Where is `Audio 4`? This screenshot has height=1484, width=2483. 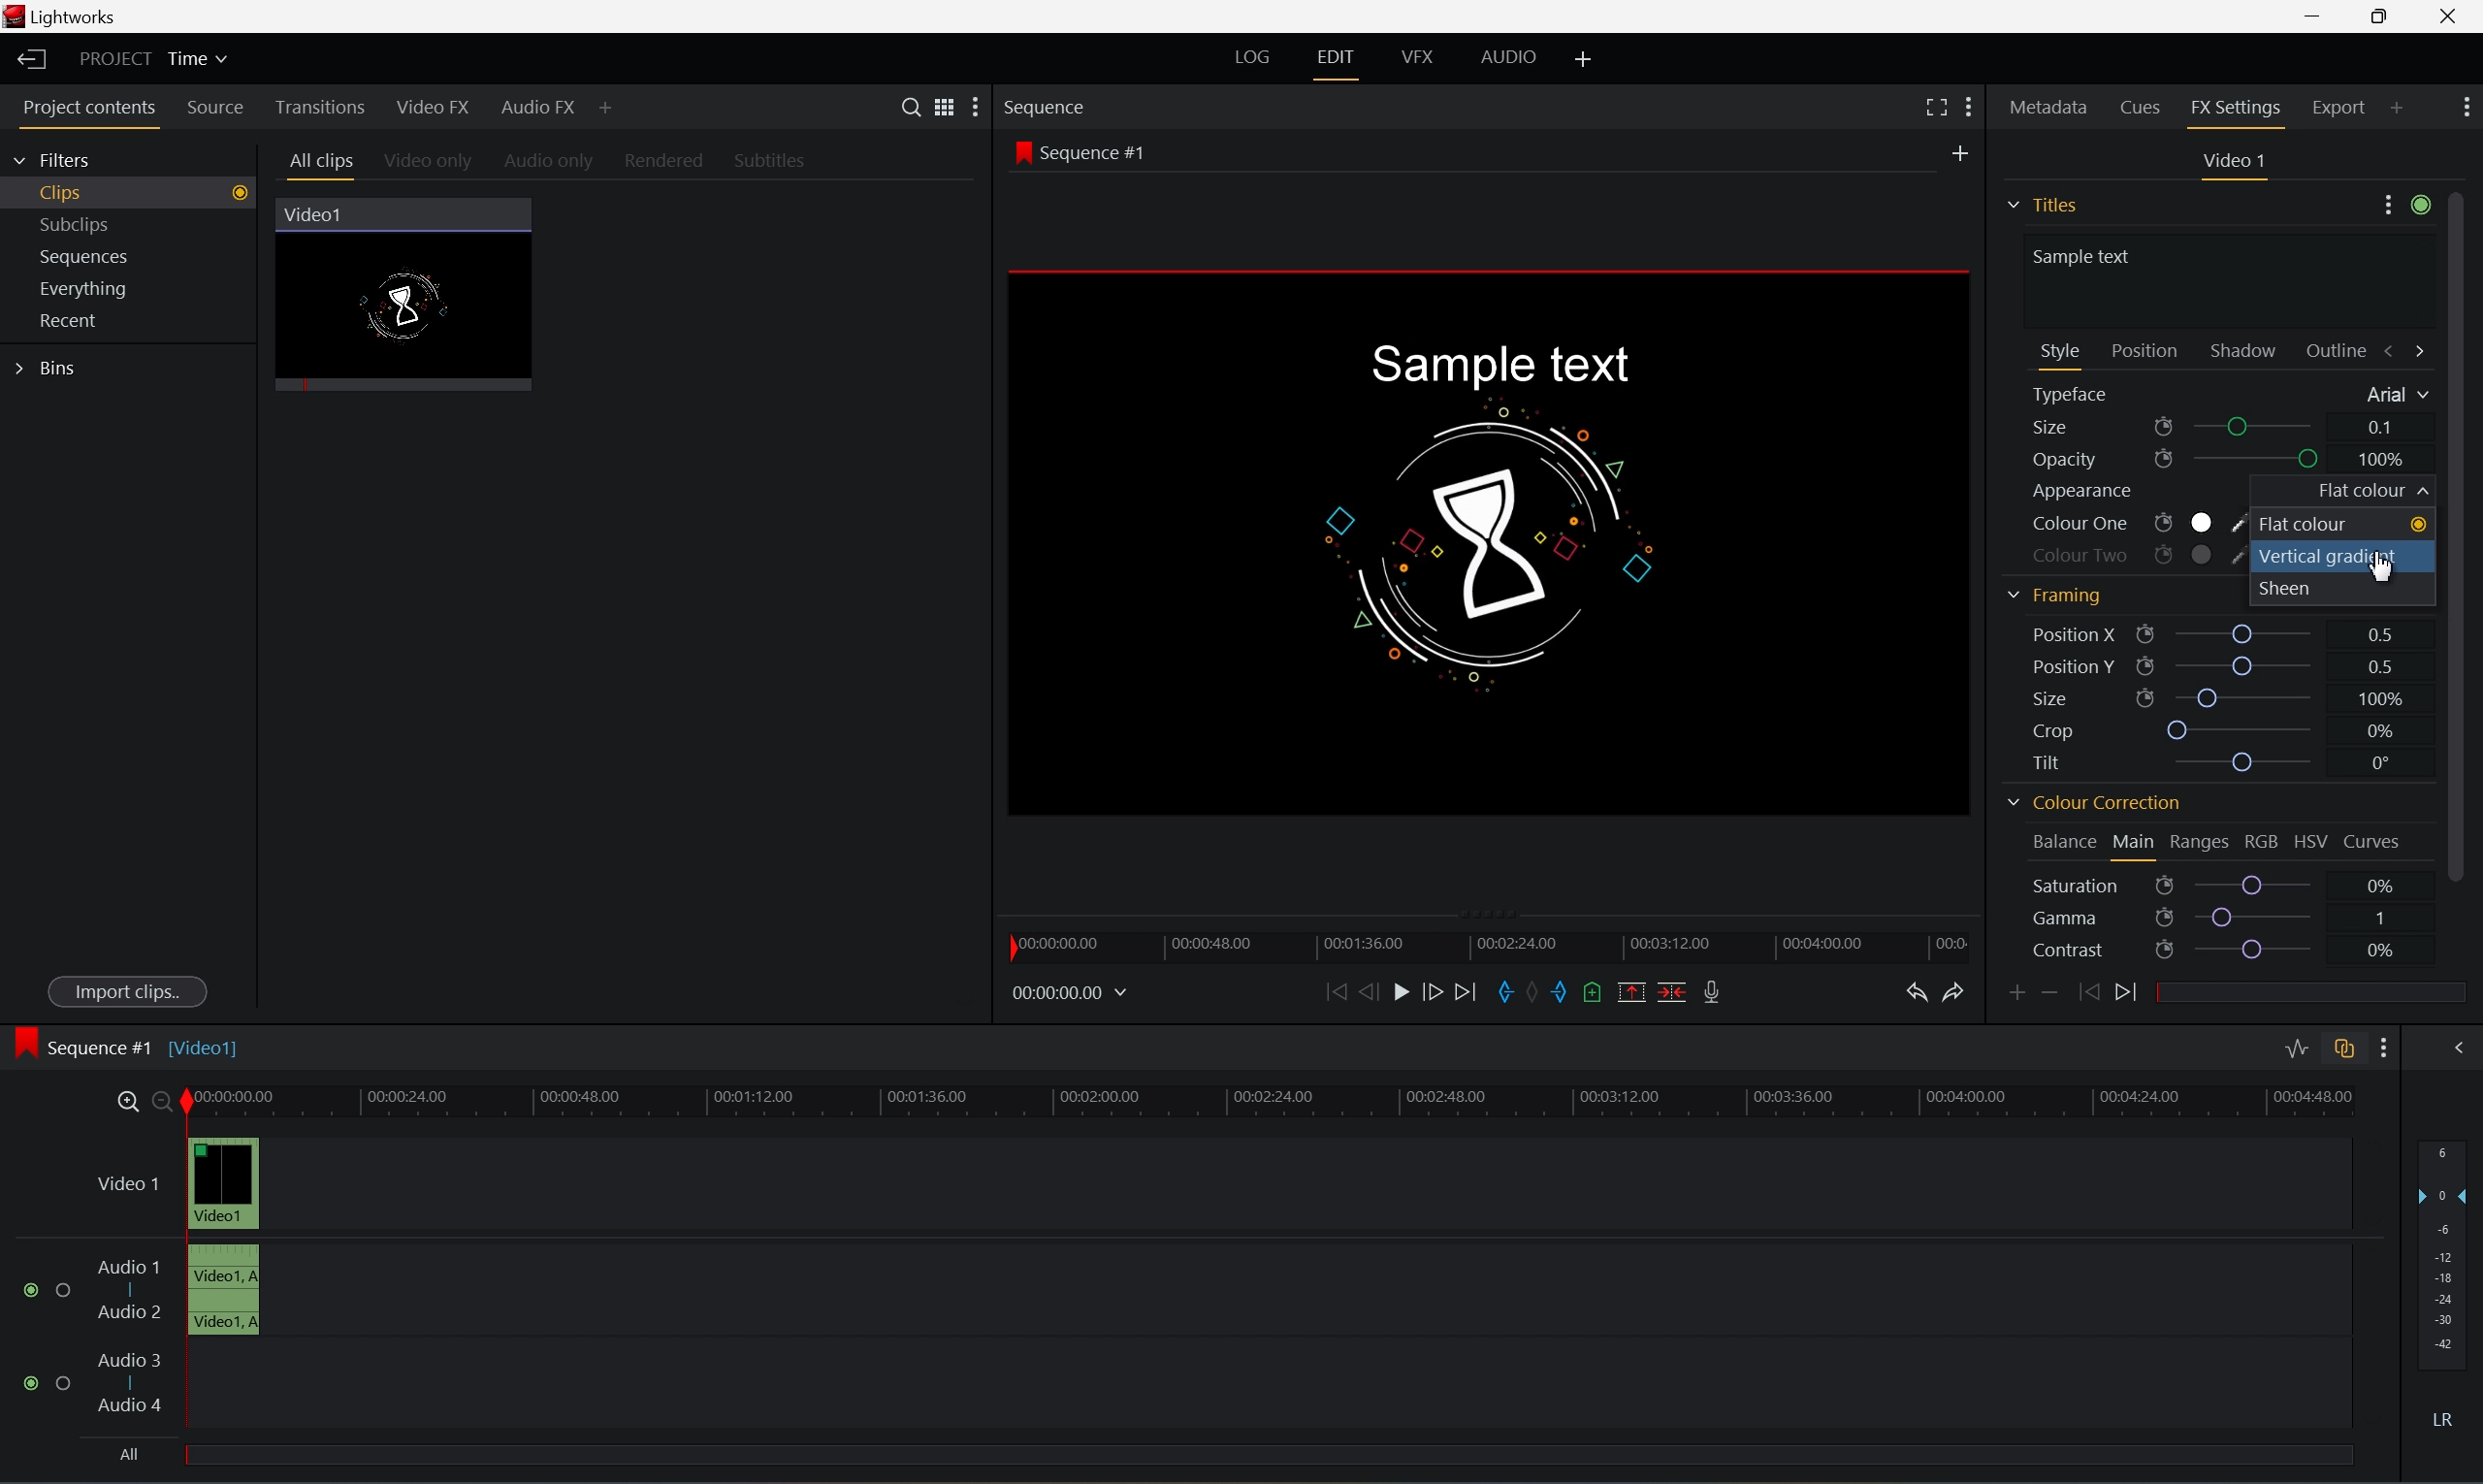 Audio 4 is located at coordinates (132, 1406).